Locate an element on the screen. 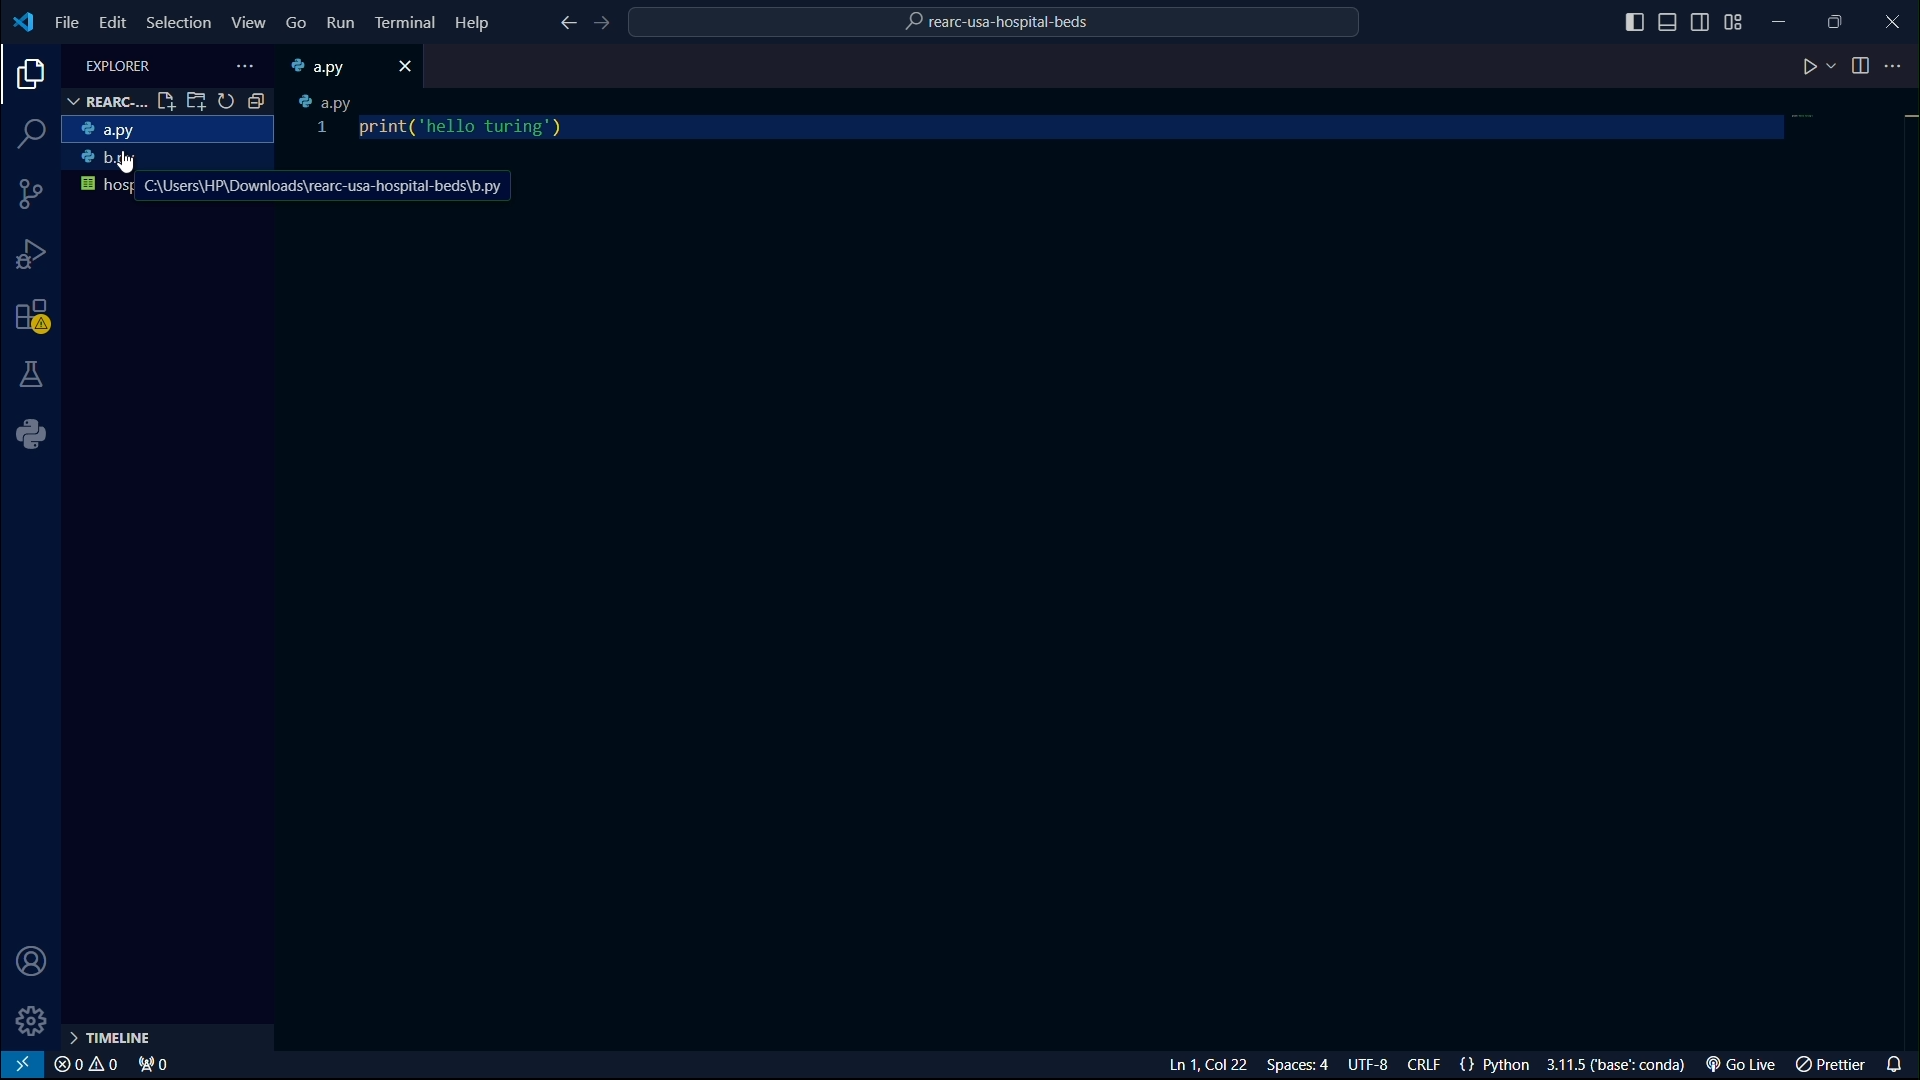 The width and height of the screenshot is (1920, 1080). toggle secondary sidebar is located at coordinates (1703, 19).